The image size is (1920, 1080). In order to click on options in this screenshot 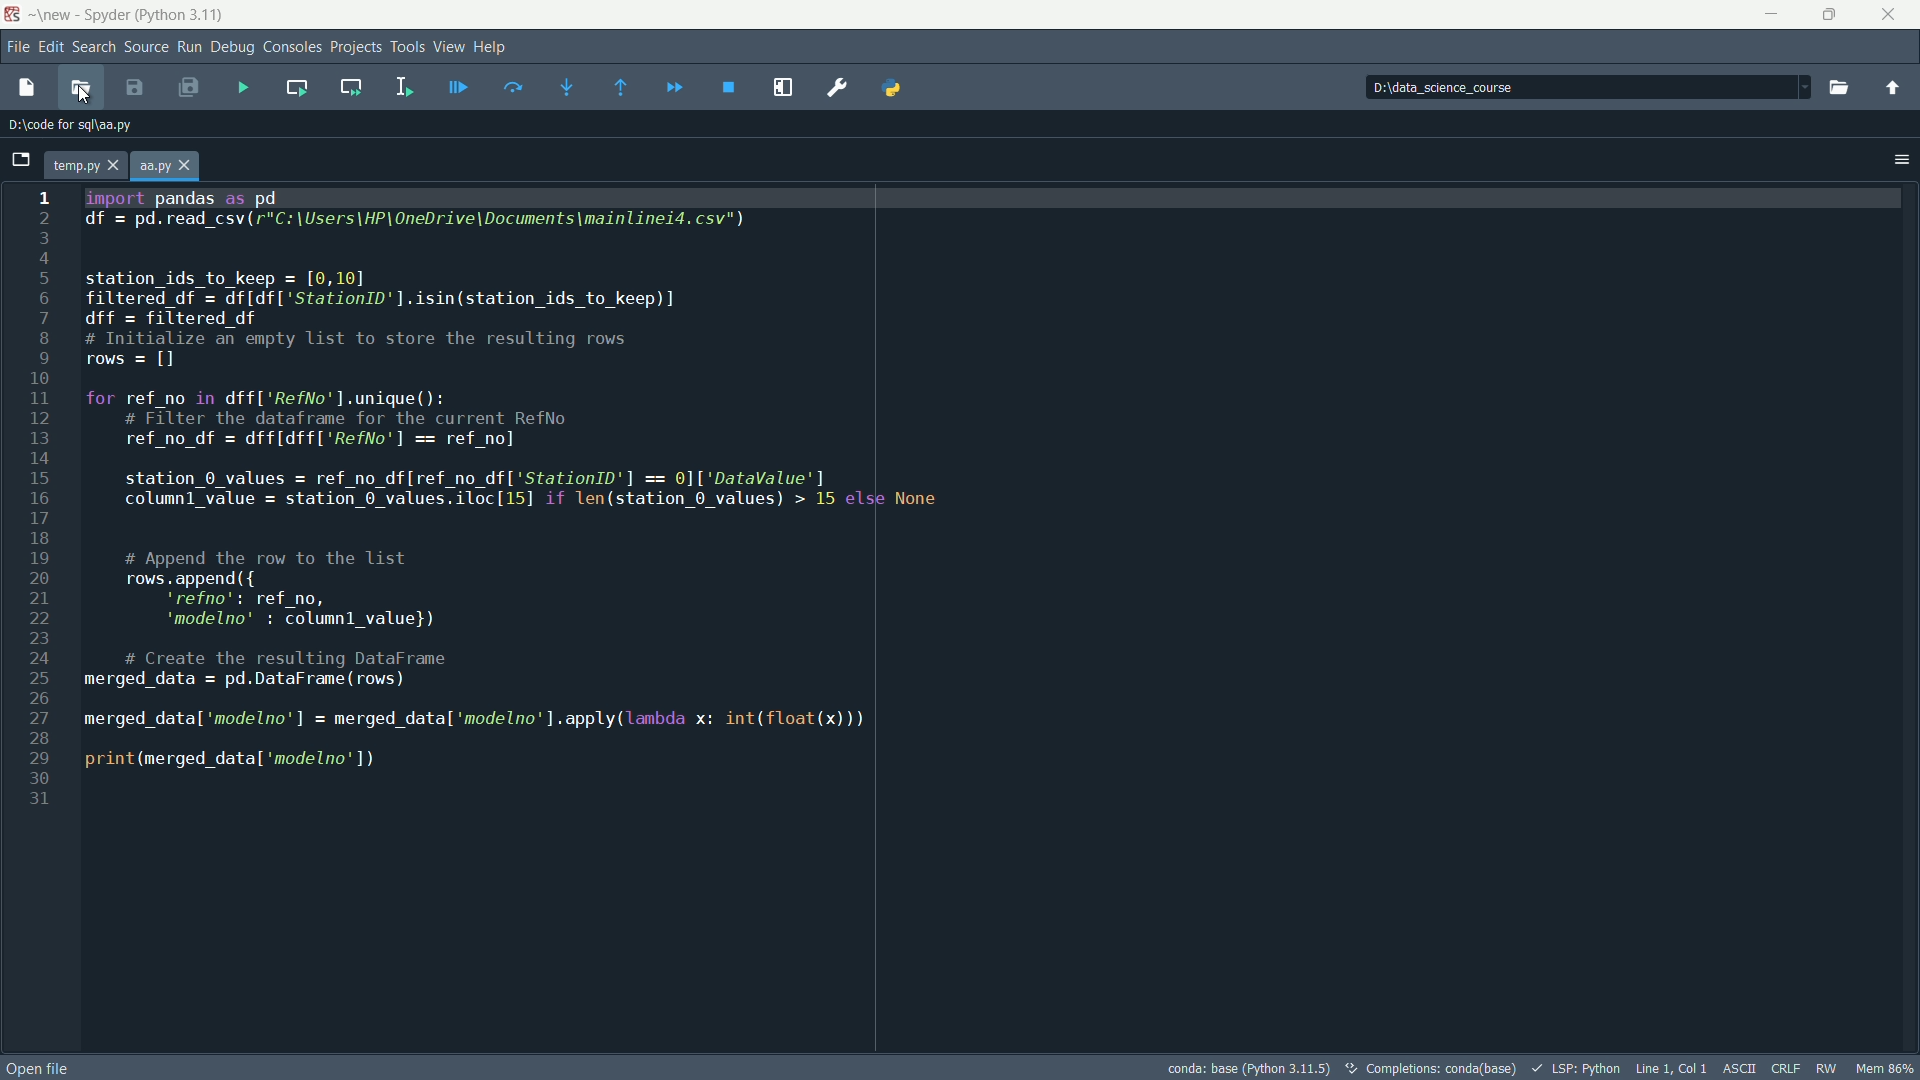, I will do `click(1902, 159)`.